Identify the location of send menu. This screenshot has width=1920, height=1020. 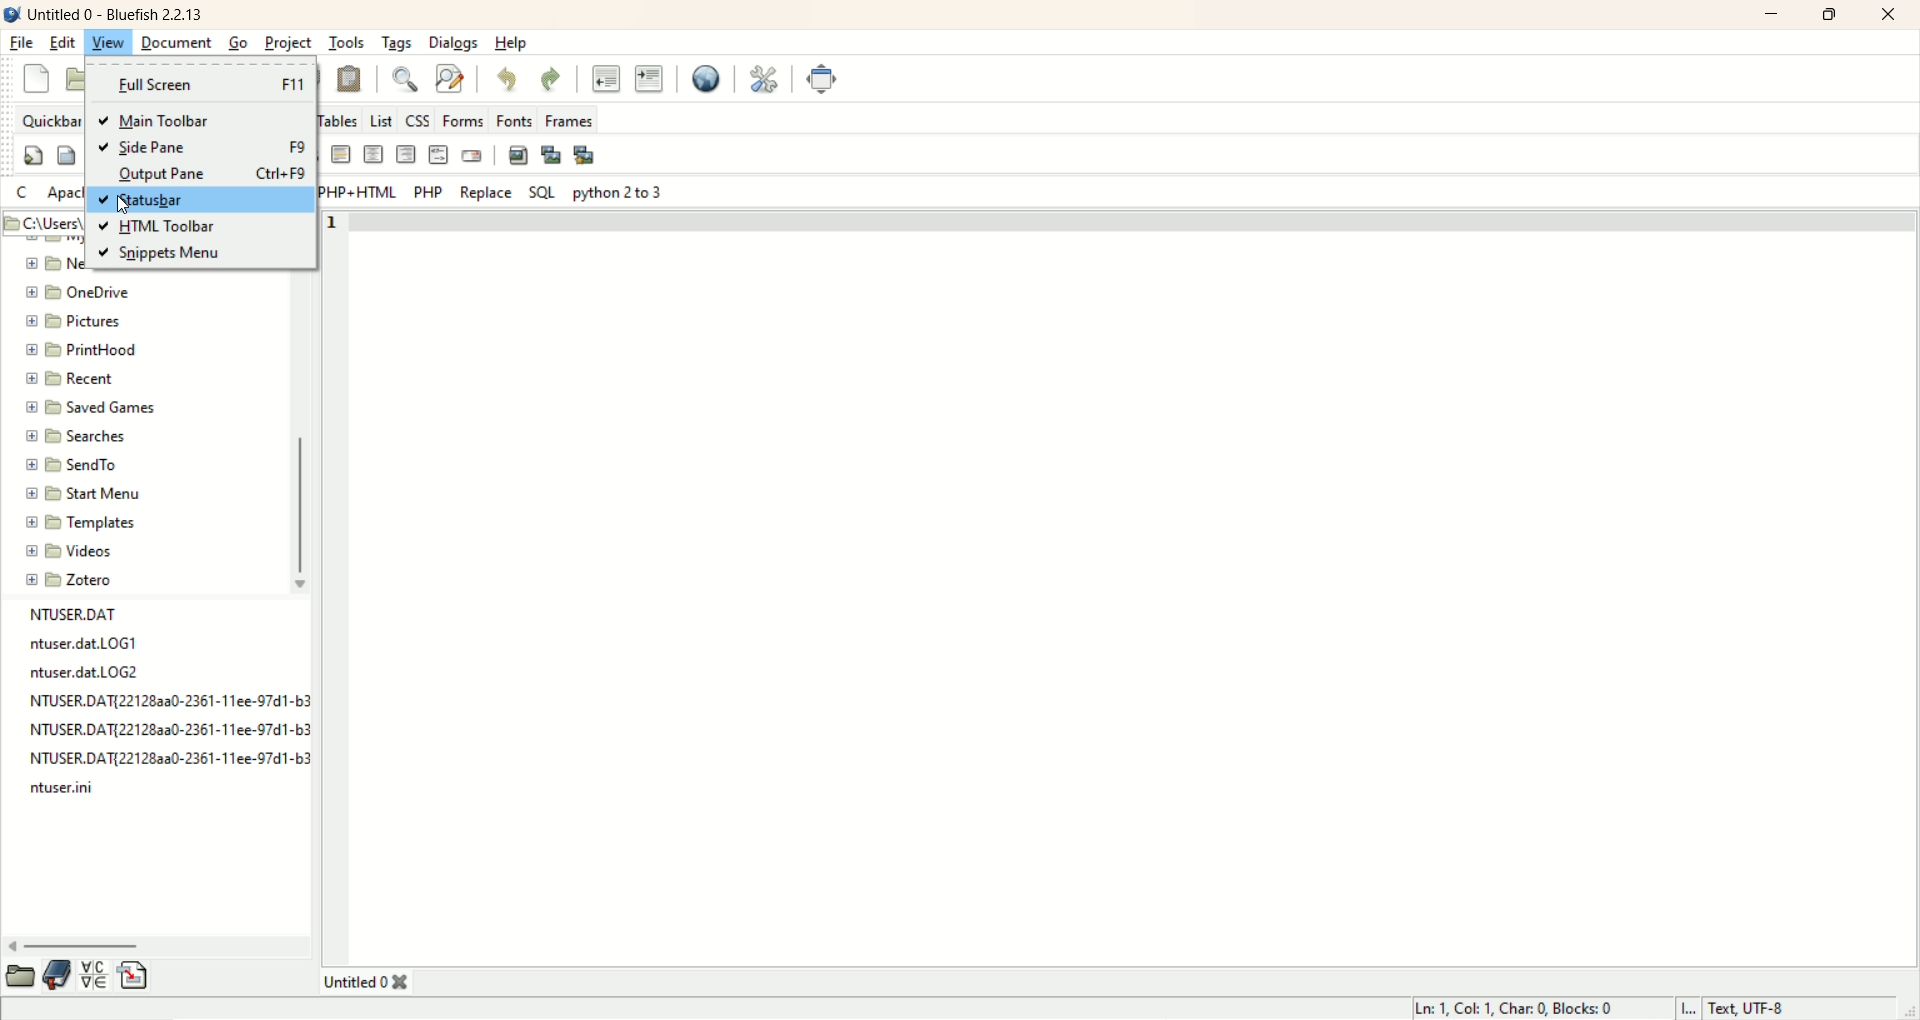
(77, 467).